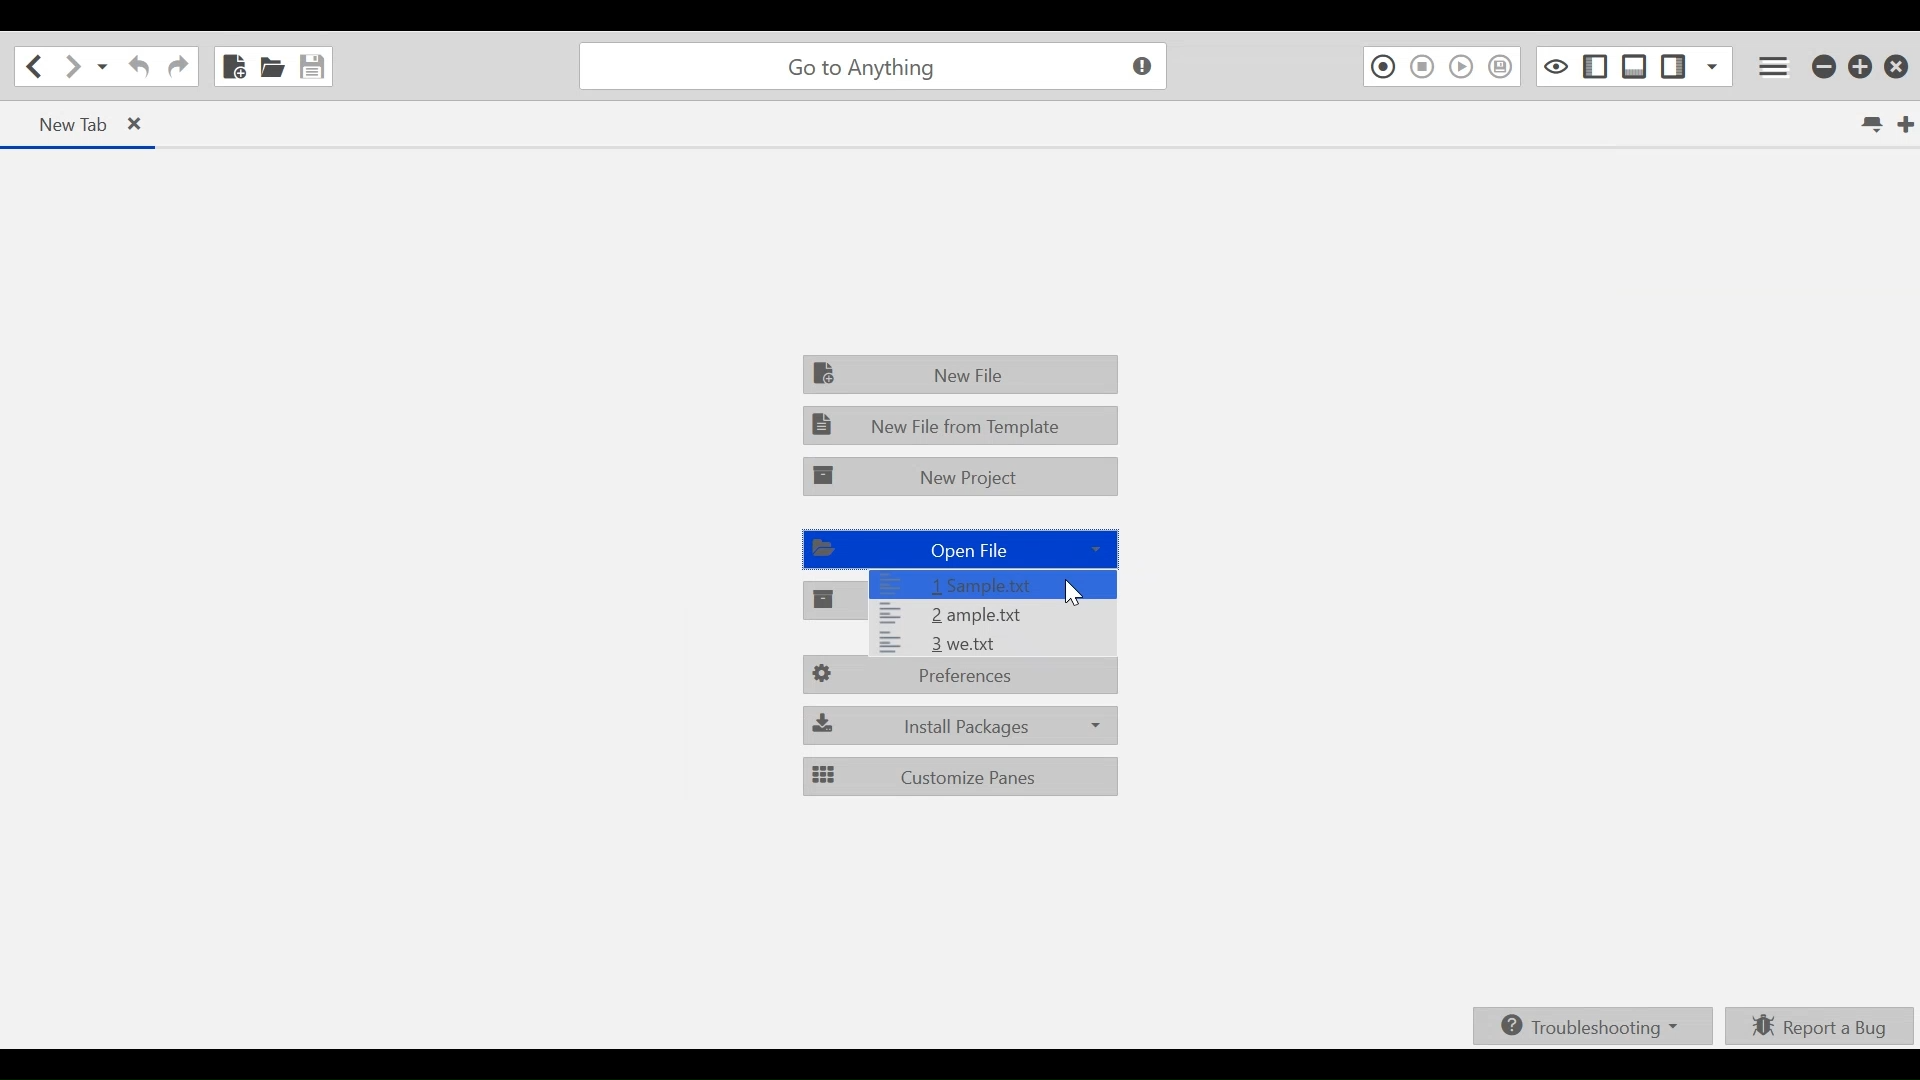 The width and height of the screenshot is (1920, 1080). What do you see at coordinates (1553, 66) in the screenshot?
I see `Toggle Focus mode` at bounding box center [1553, 66].